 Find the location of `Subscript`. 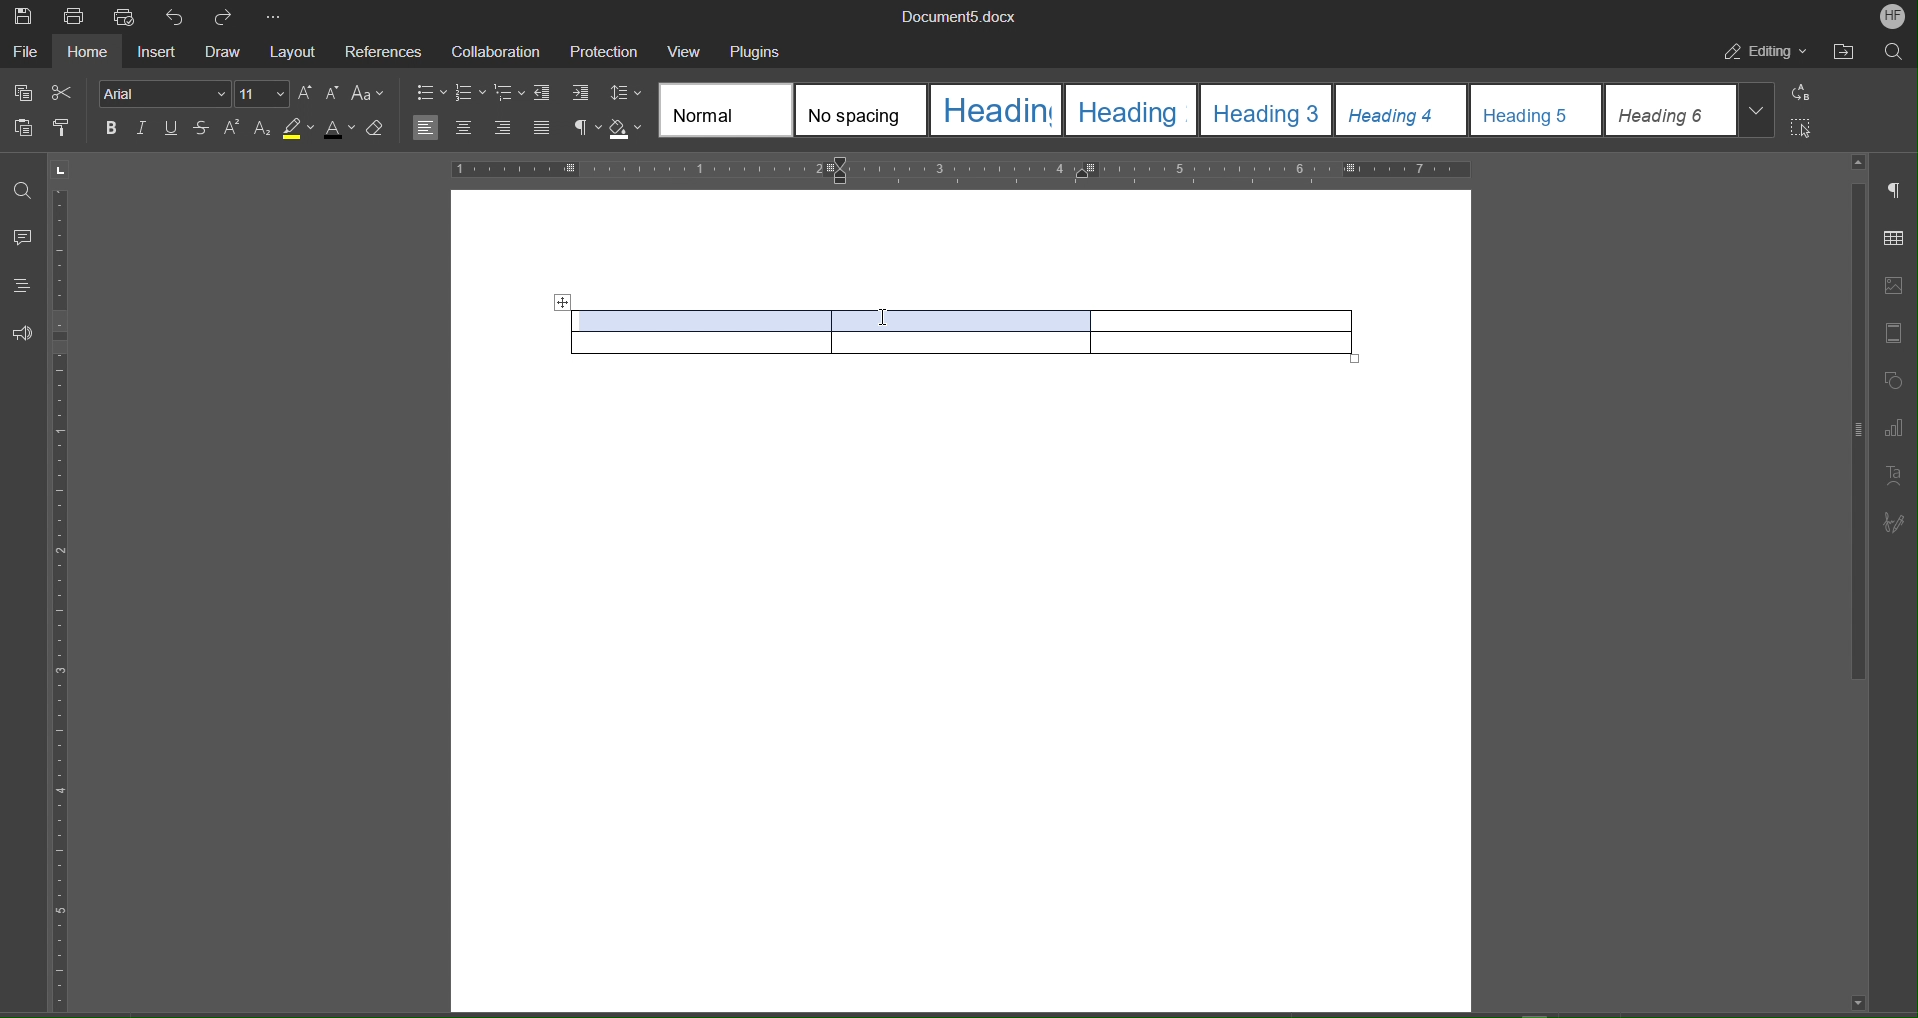

Subscript is located at coordinates (264, 129).